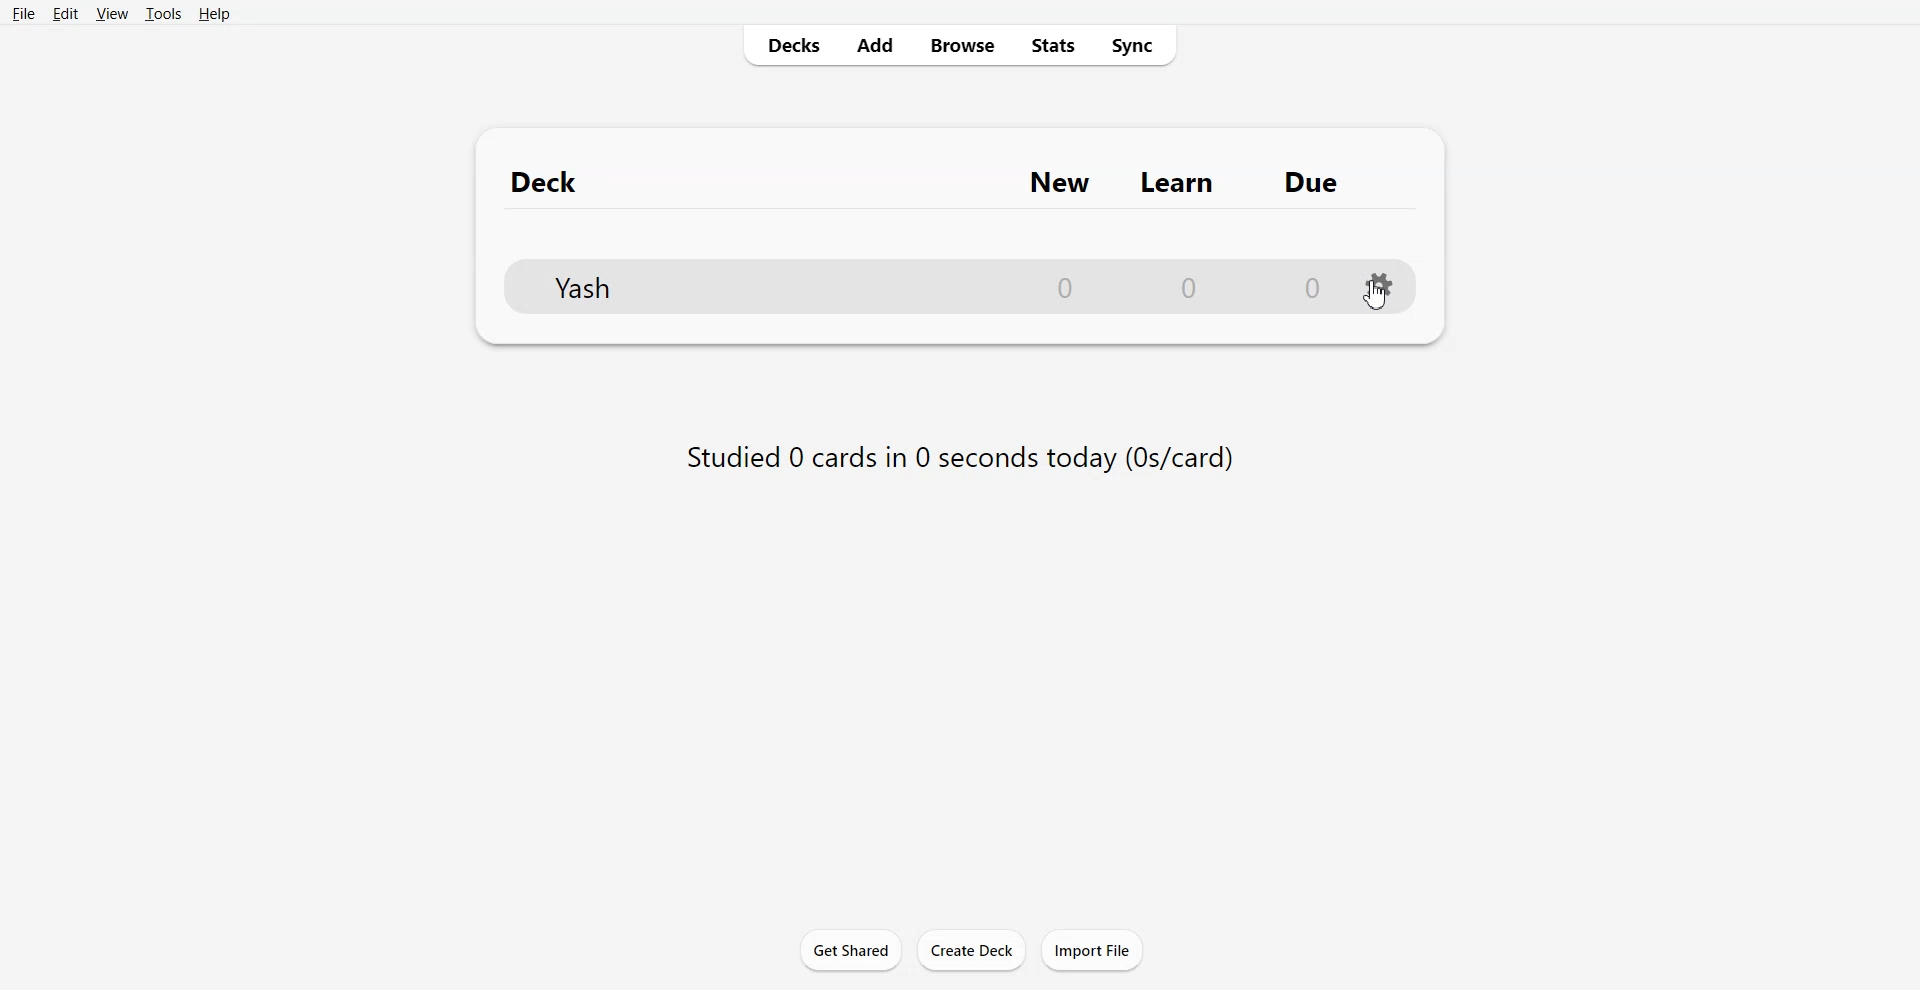 This screenshot has height=990, width=1920. Describe the element at coordinates (918, 285) in the screenshot. I see `YASH DECK` at that location.